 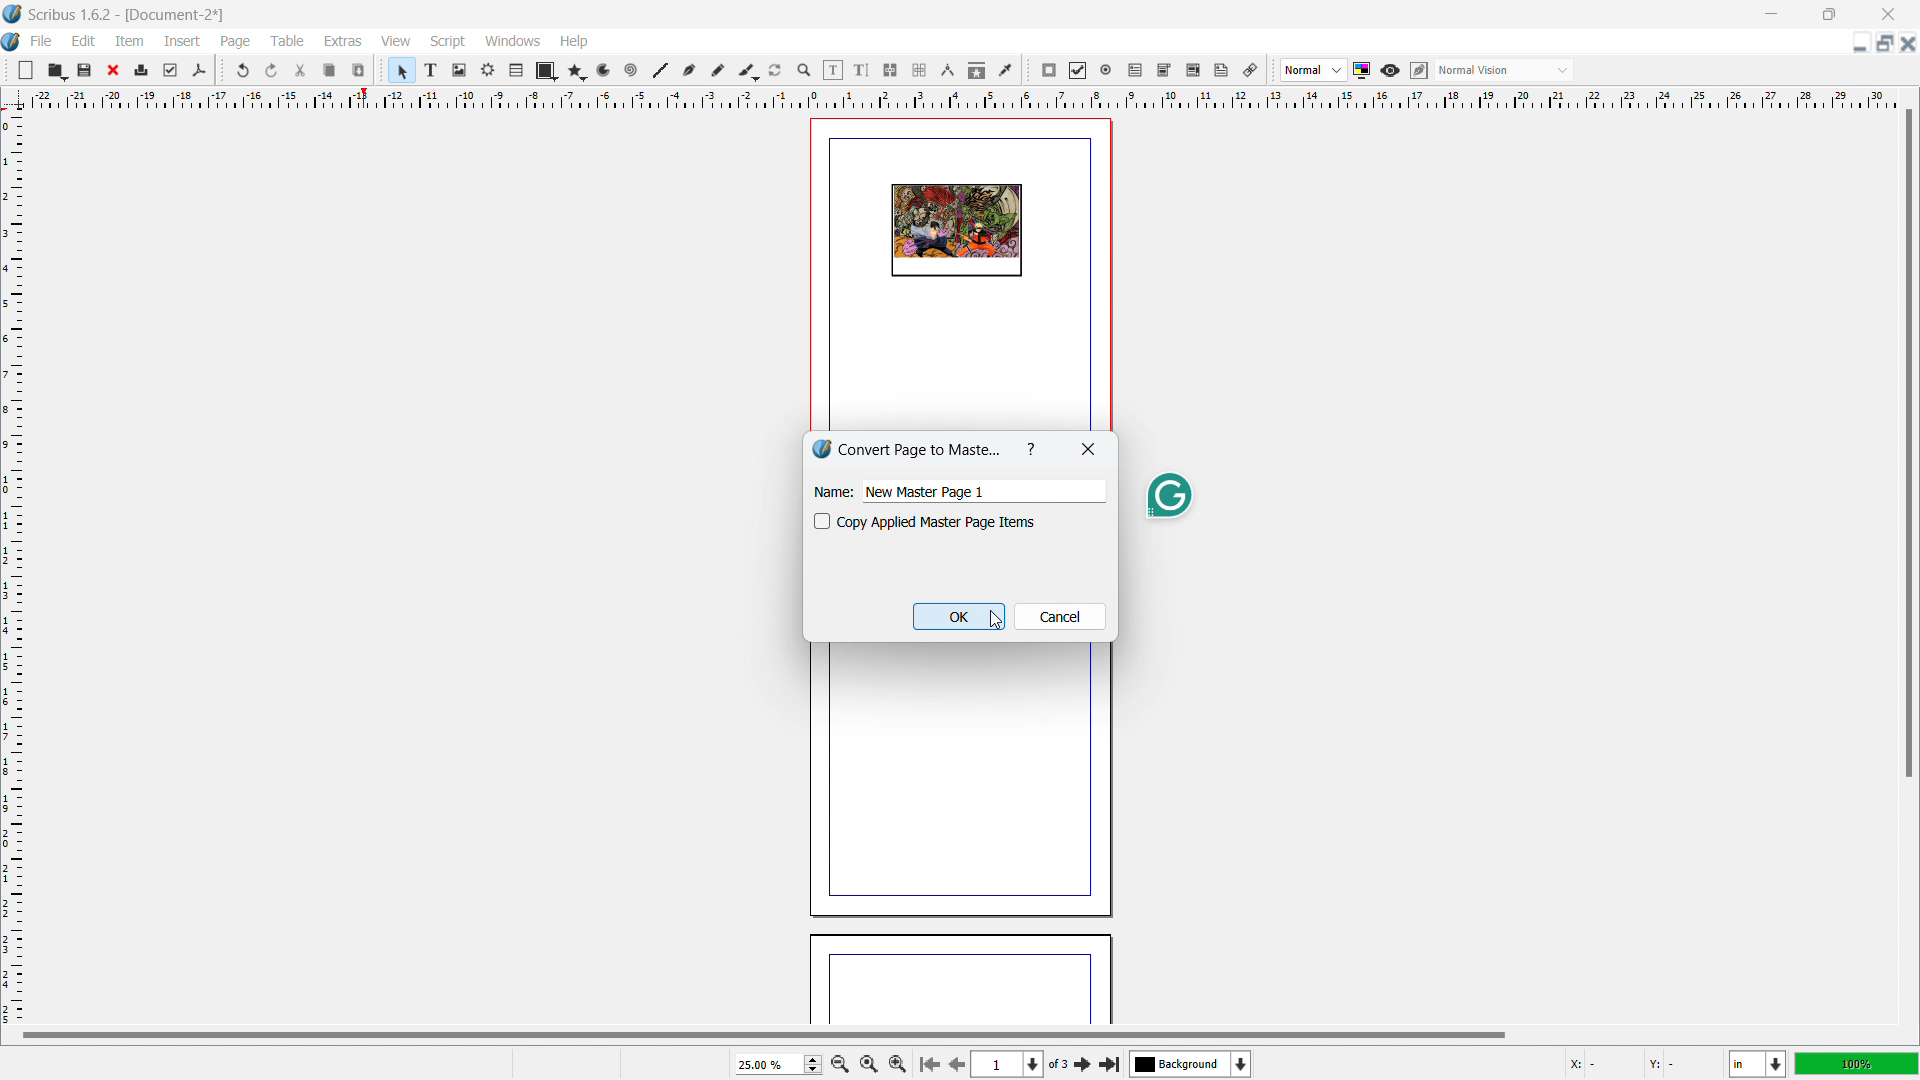 What do you see at coordinates (1090, 447) in the screenshot?
I see `close` at bounding box center [1090, 447].